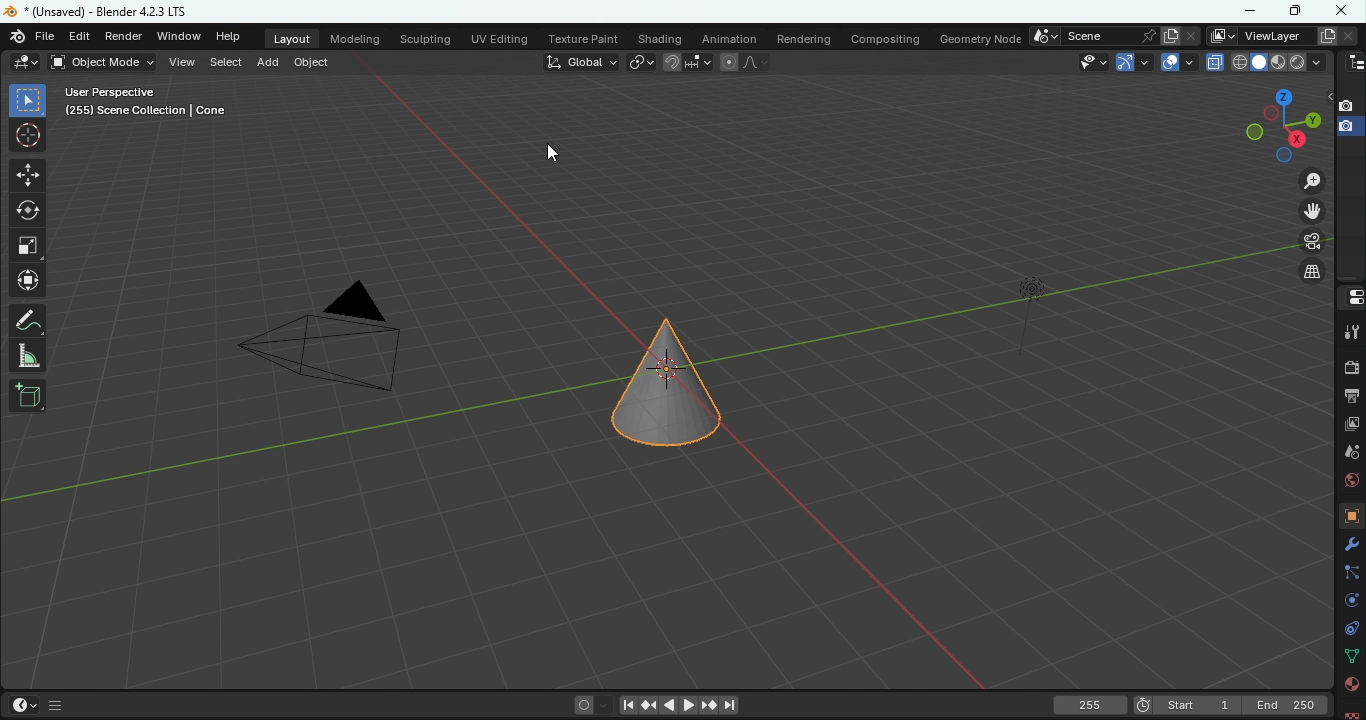 This screenshot has width=1366, height=720. I want to click on Add, so click(266, 60).